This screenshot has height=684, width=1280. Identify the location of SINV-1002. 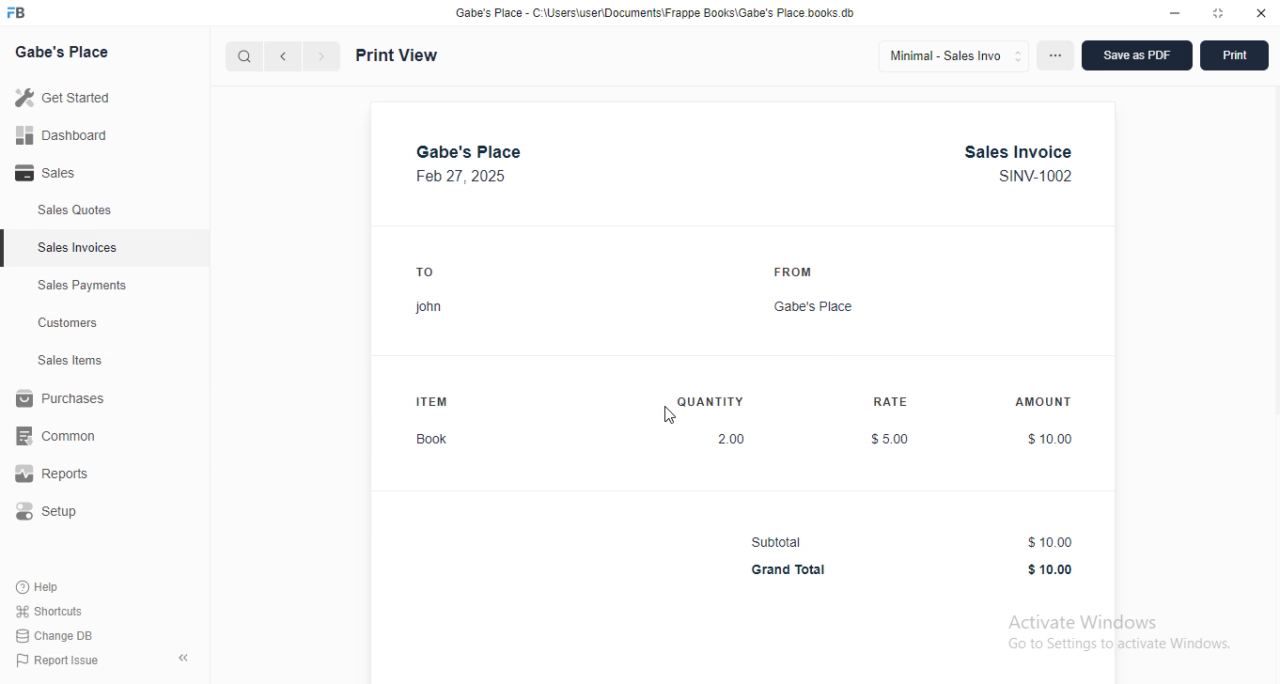
(1035, 176).